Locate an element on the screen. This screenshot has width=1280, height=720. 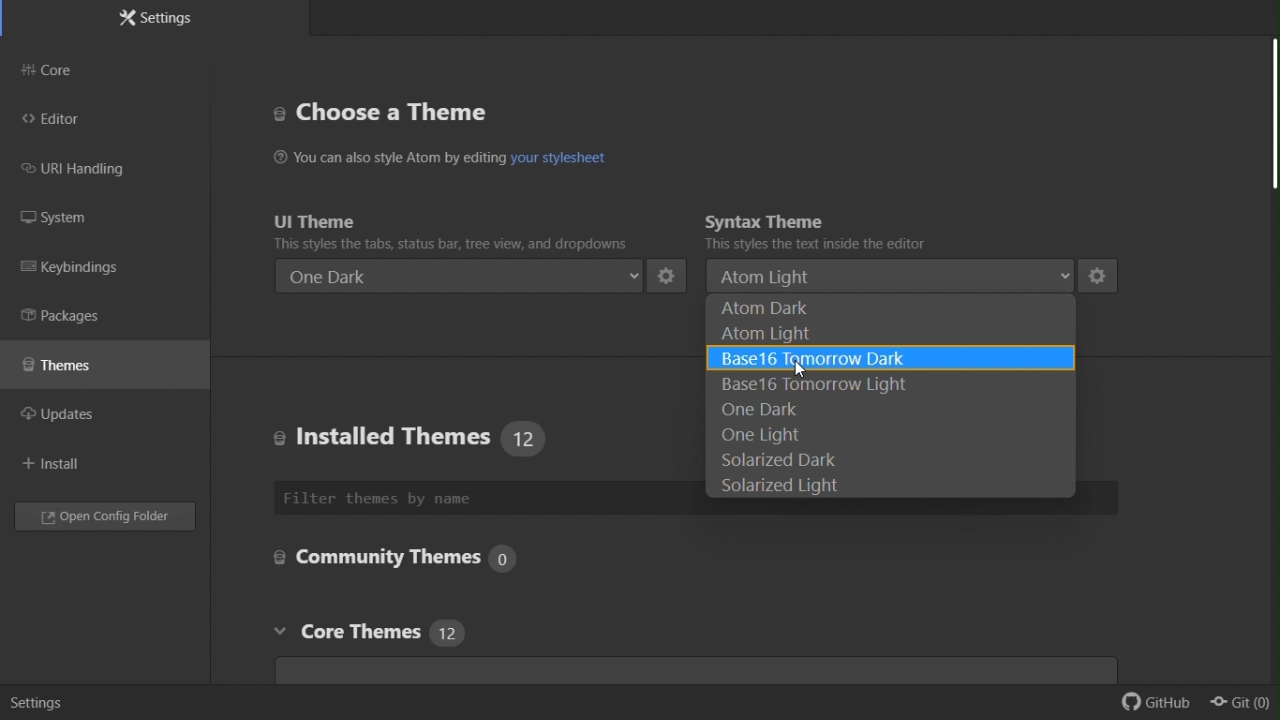
Themes is located at coordinates (76, 371).